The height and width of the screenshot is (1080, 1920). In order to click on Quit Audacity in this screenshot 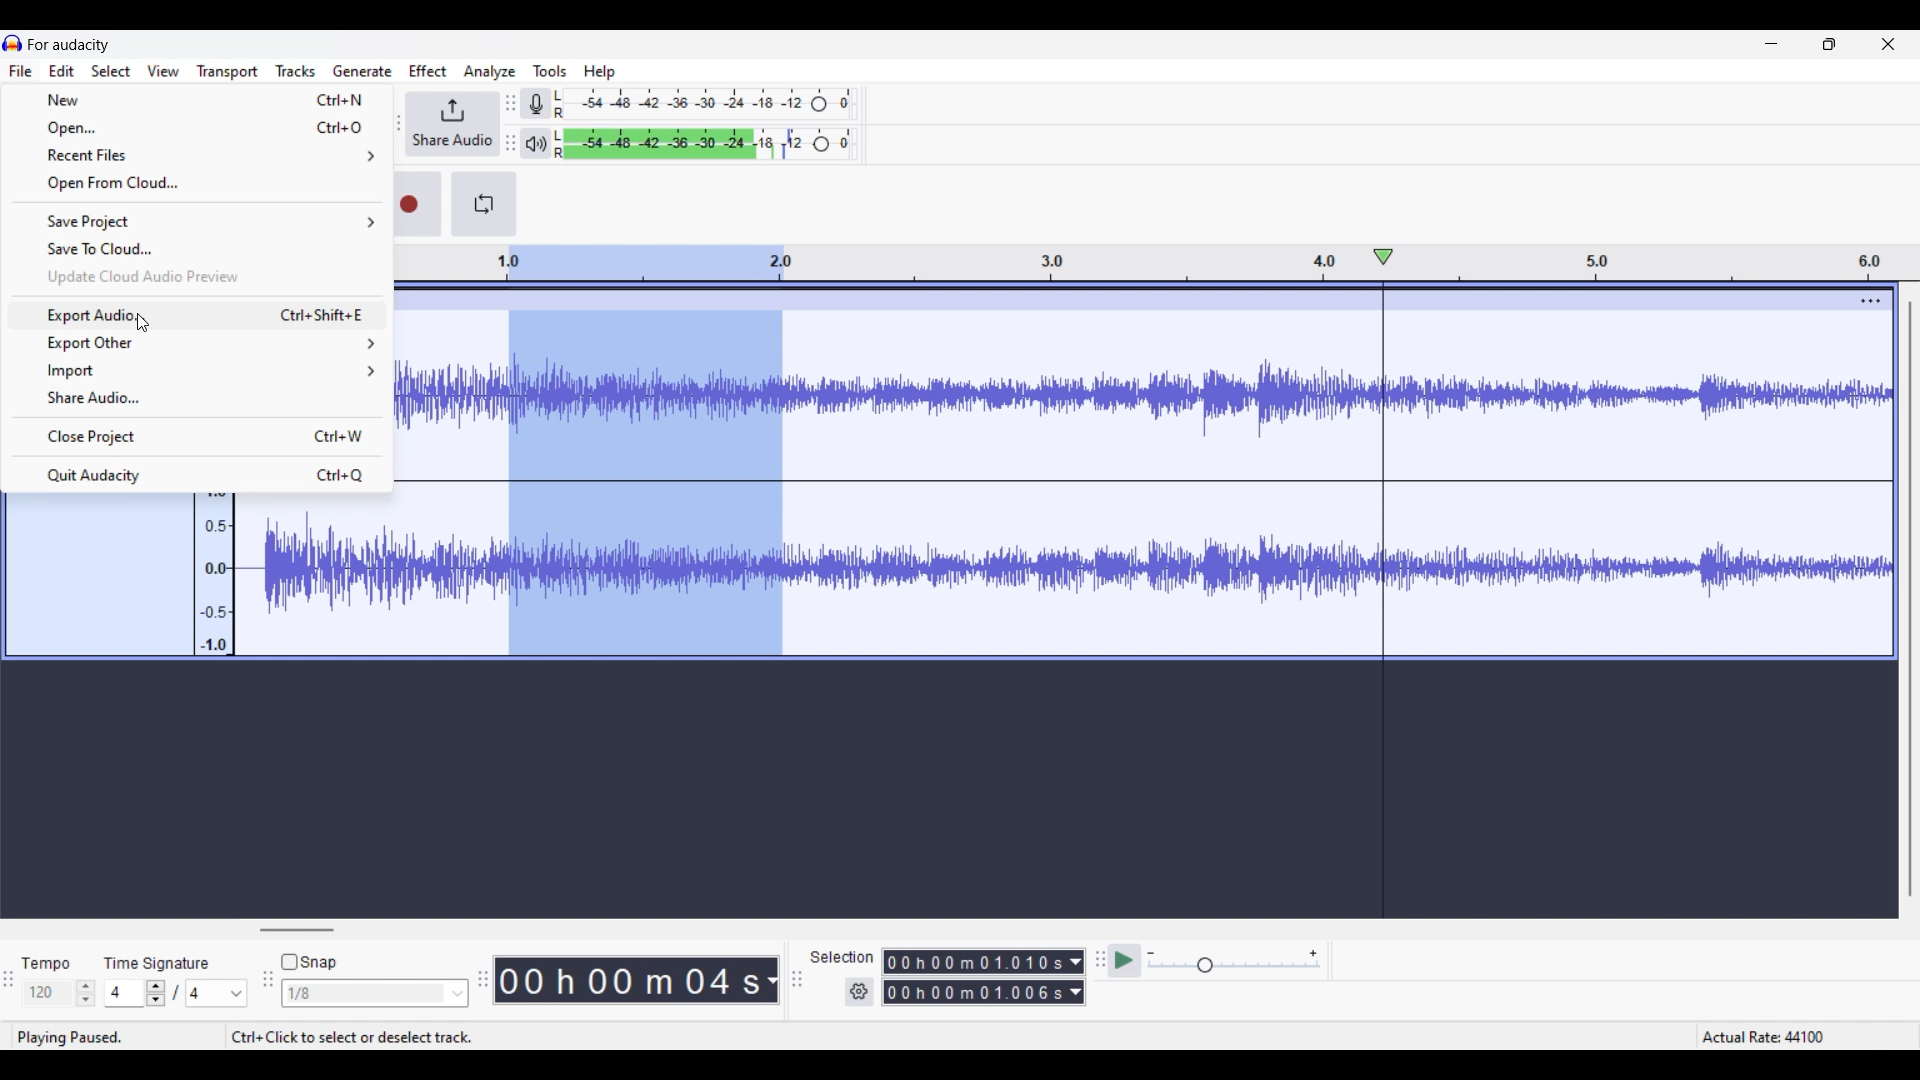, I will do `click(196, 475)`.